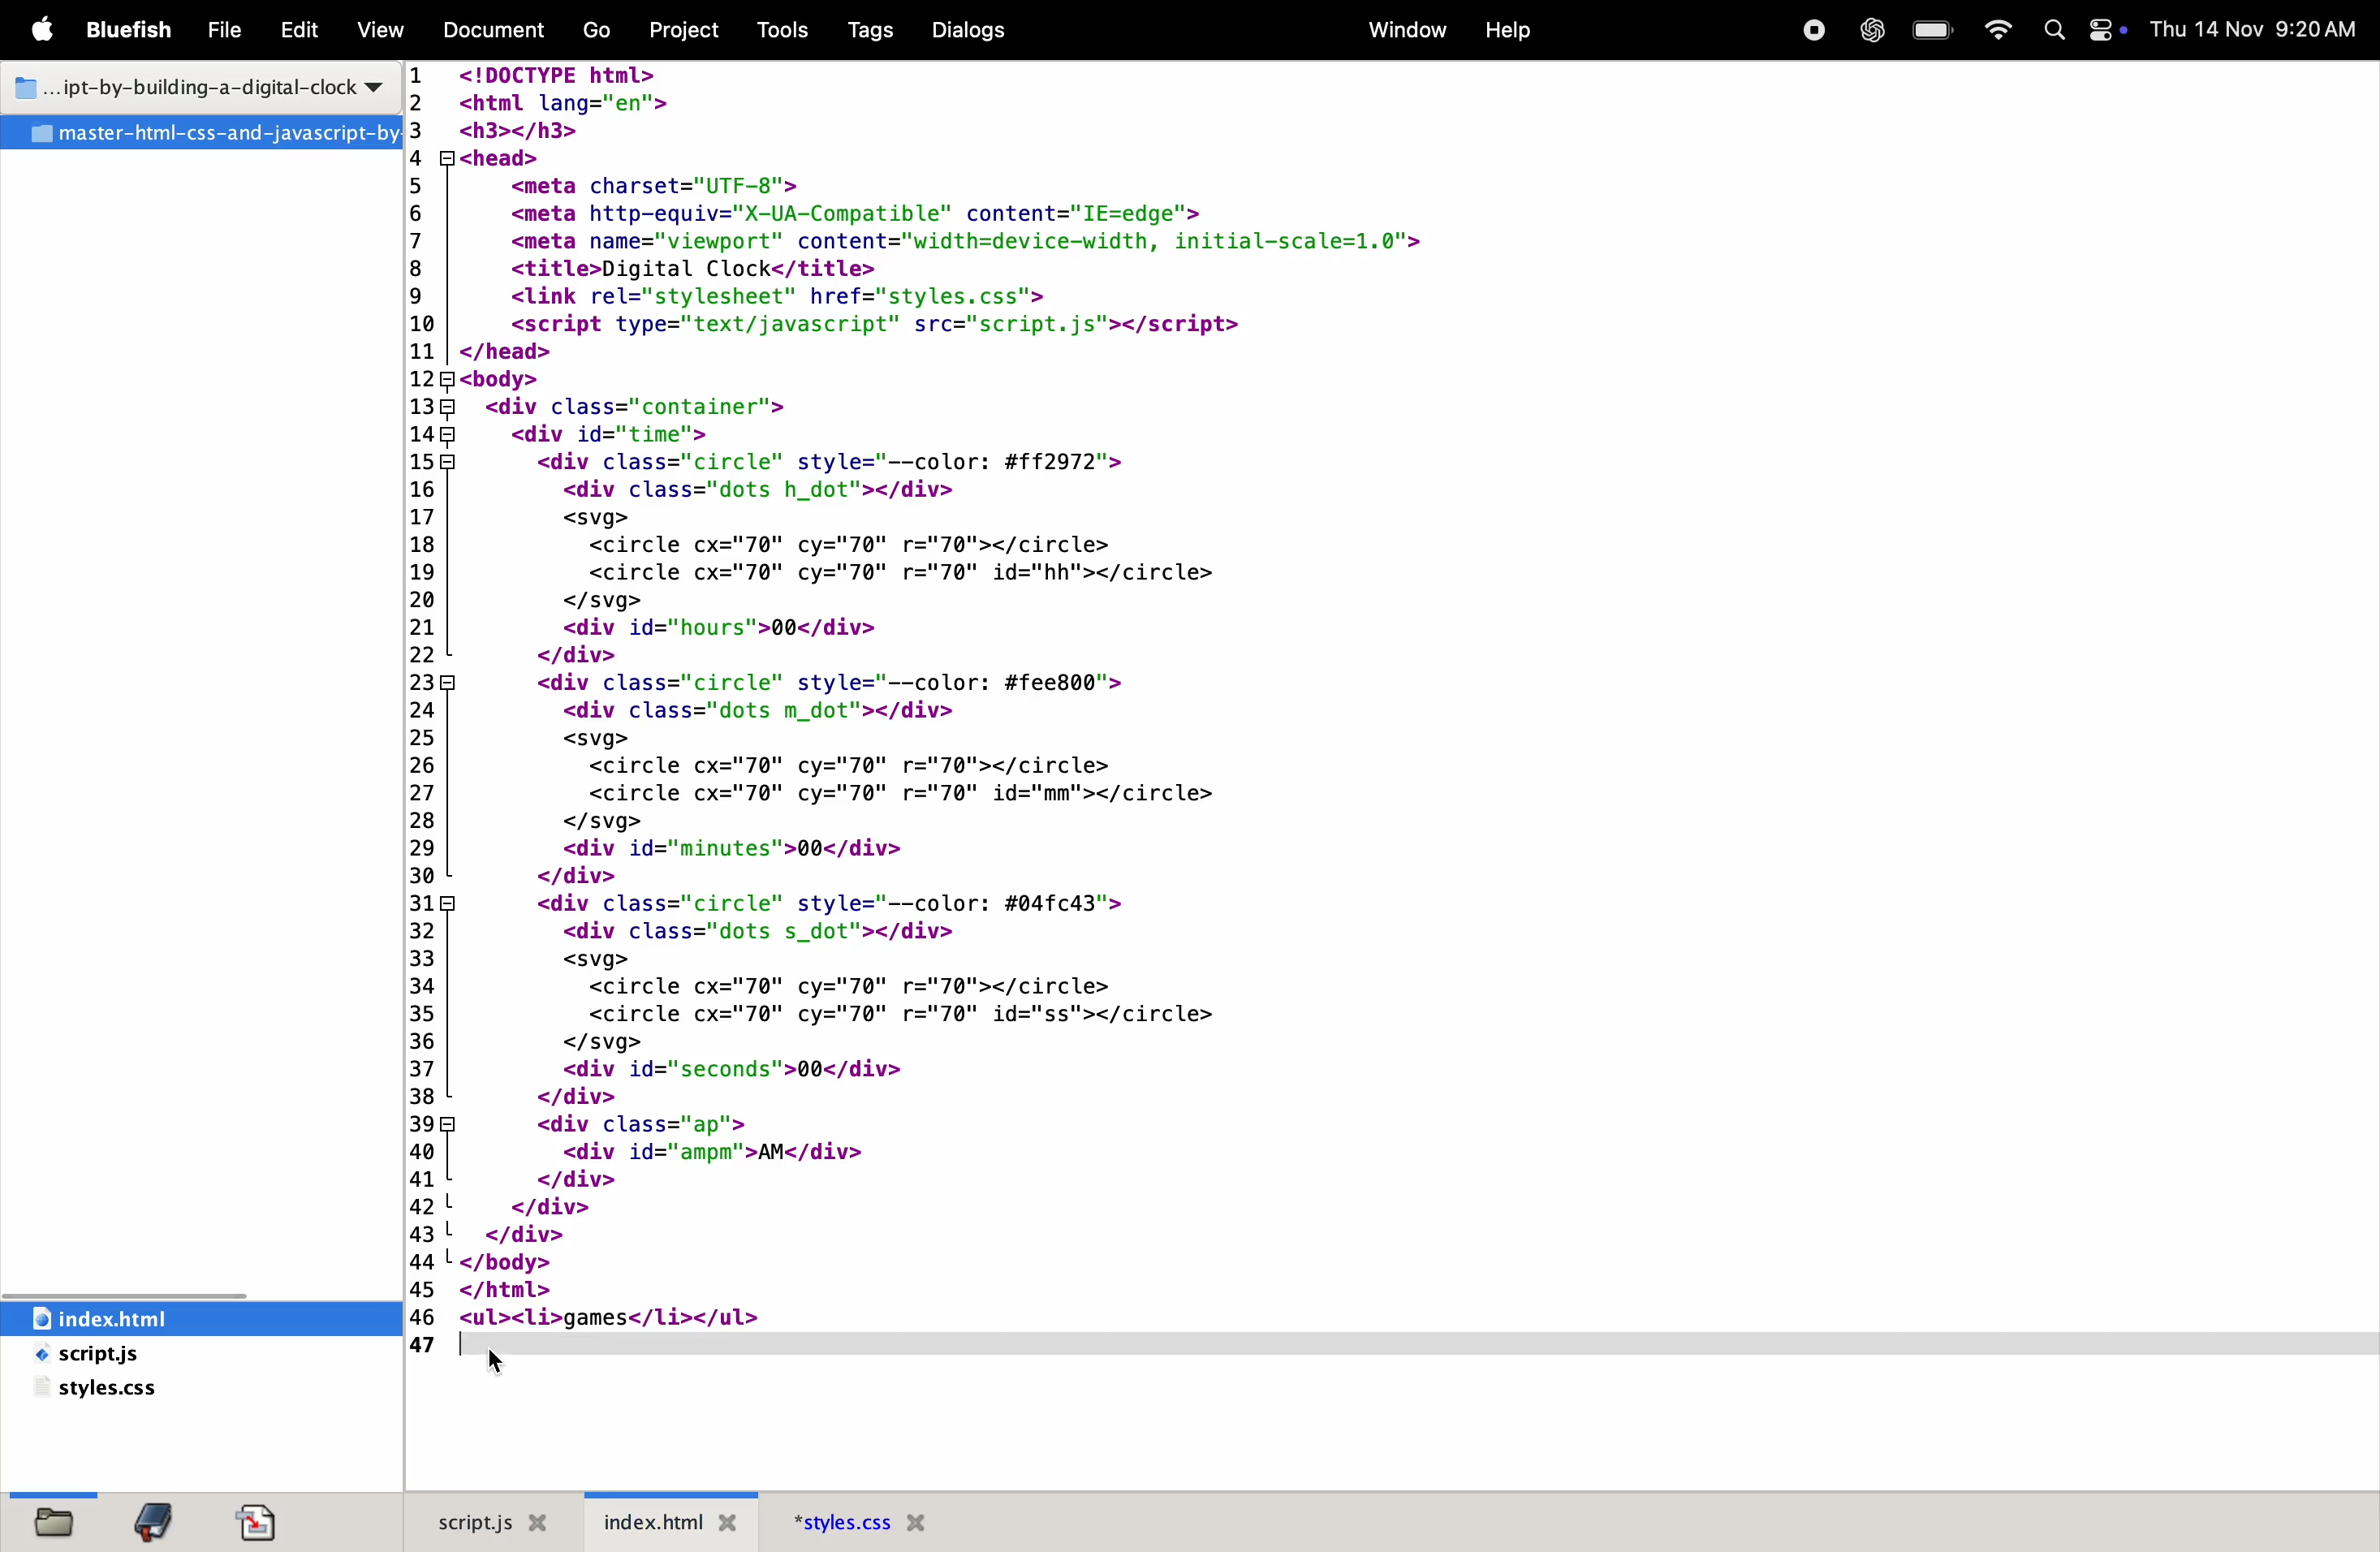 This screenshot has height=1552, width=2380. What do you see at coordinates (192, 83) in the screenshot?
I see `title` at bounding box center [192, 83].